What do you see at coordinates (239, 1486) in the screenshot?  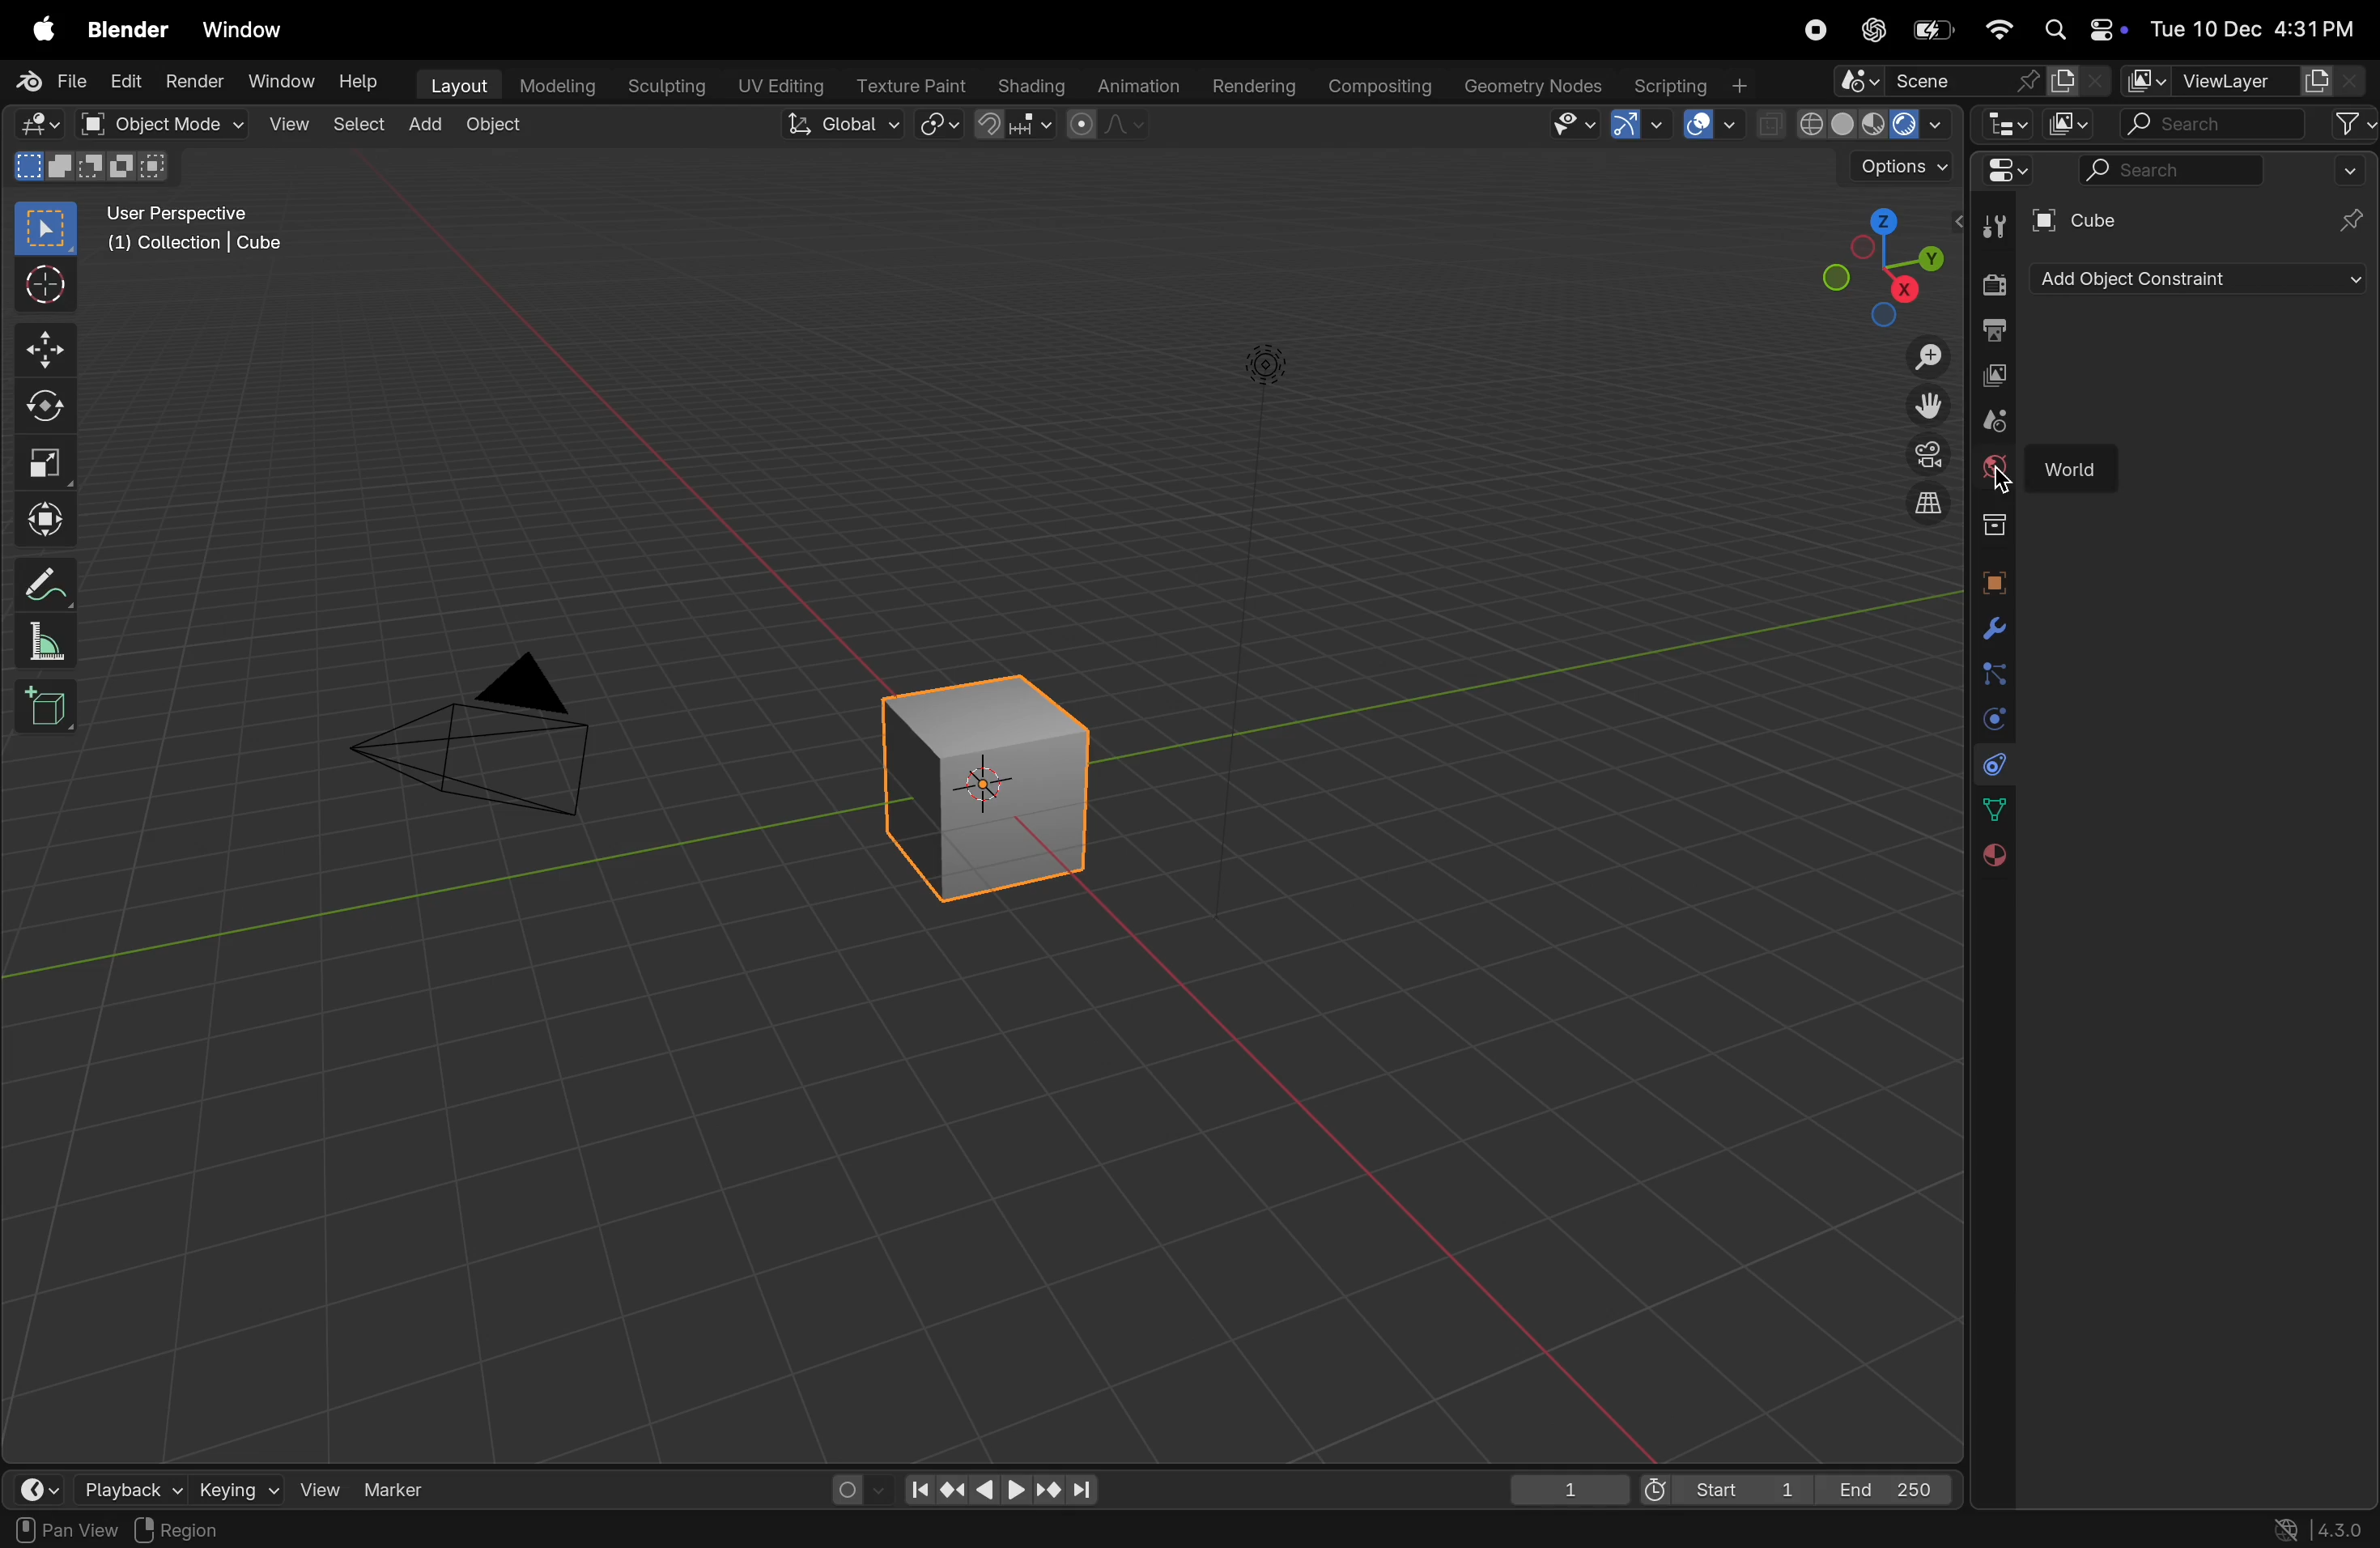 I see `keying` at bounding box center [239, 1486].